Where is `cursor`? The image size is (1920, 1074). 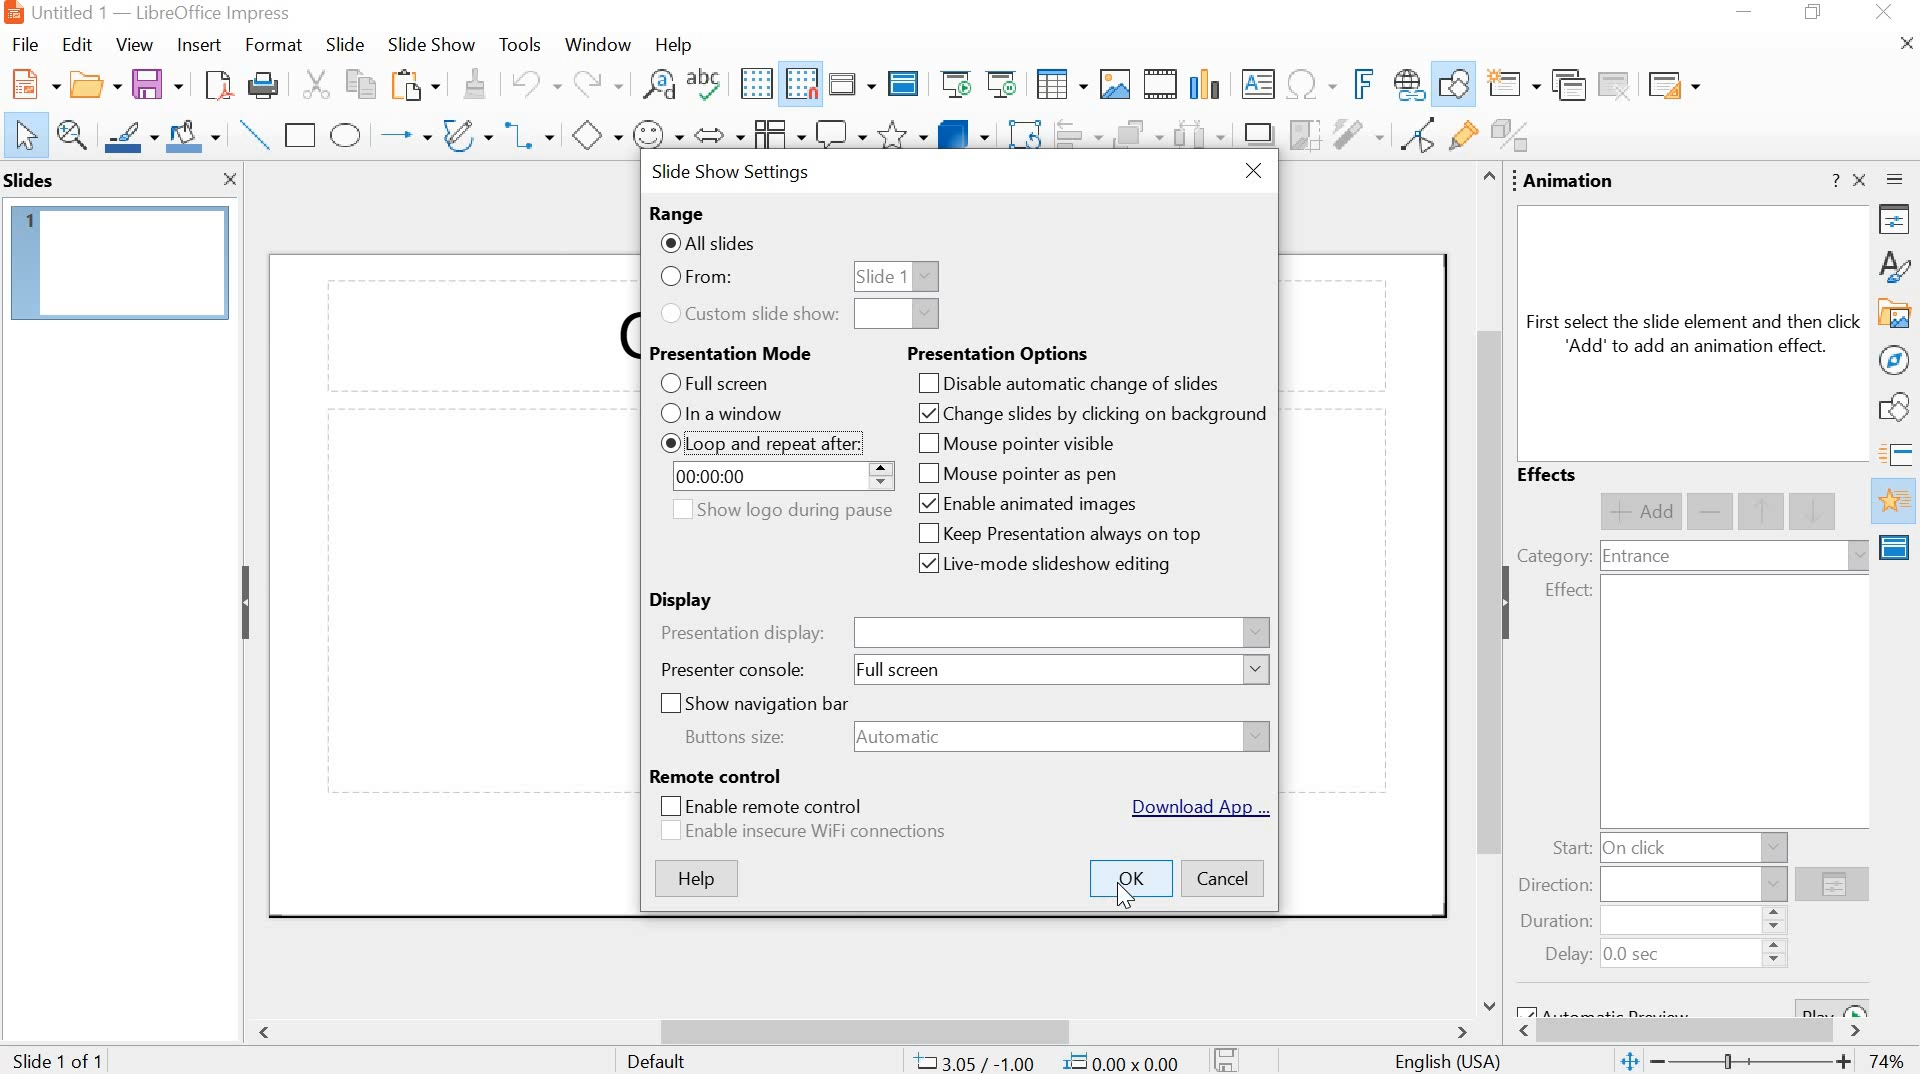 cursor is located at coordinates (1126, 898).